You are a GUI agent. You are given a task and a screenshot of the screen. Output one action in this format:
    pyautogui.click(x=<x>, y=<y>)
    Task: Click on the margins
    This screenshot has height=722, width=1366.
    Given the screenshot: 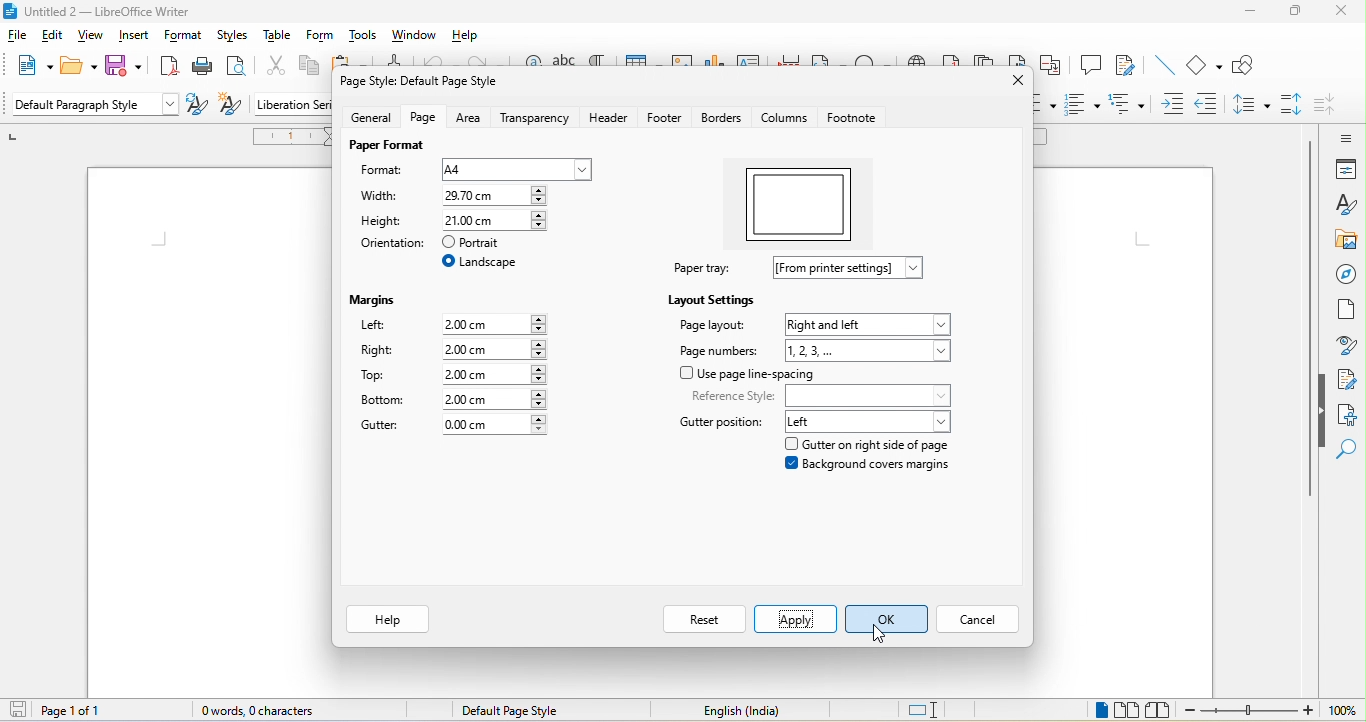 What is the action you would take?
    pyautogui.click(x=373, y=301)
    